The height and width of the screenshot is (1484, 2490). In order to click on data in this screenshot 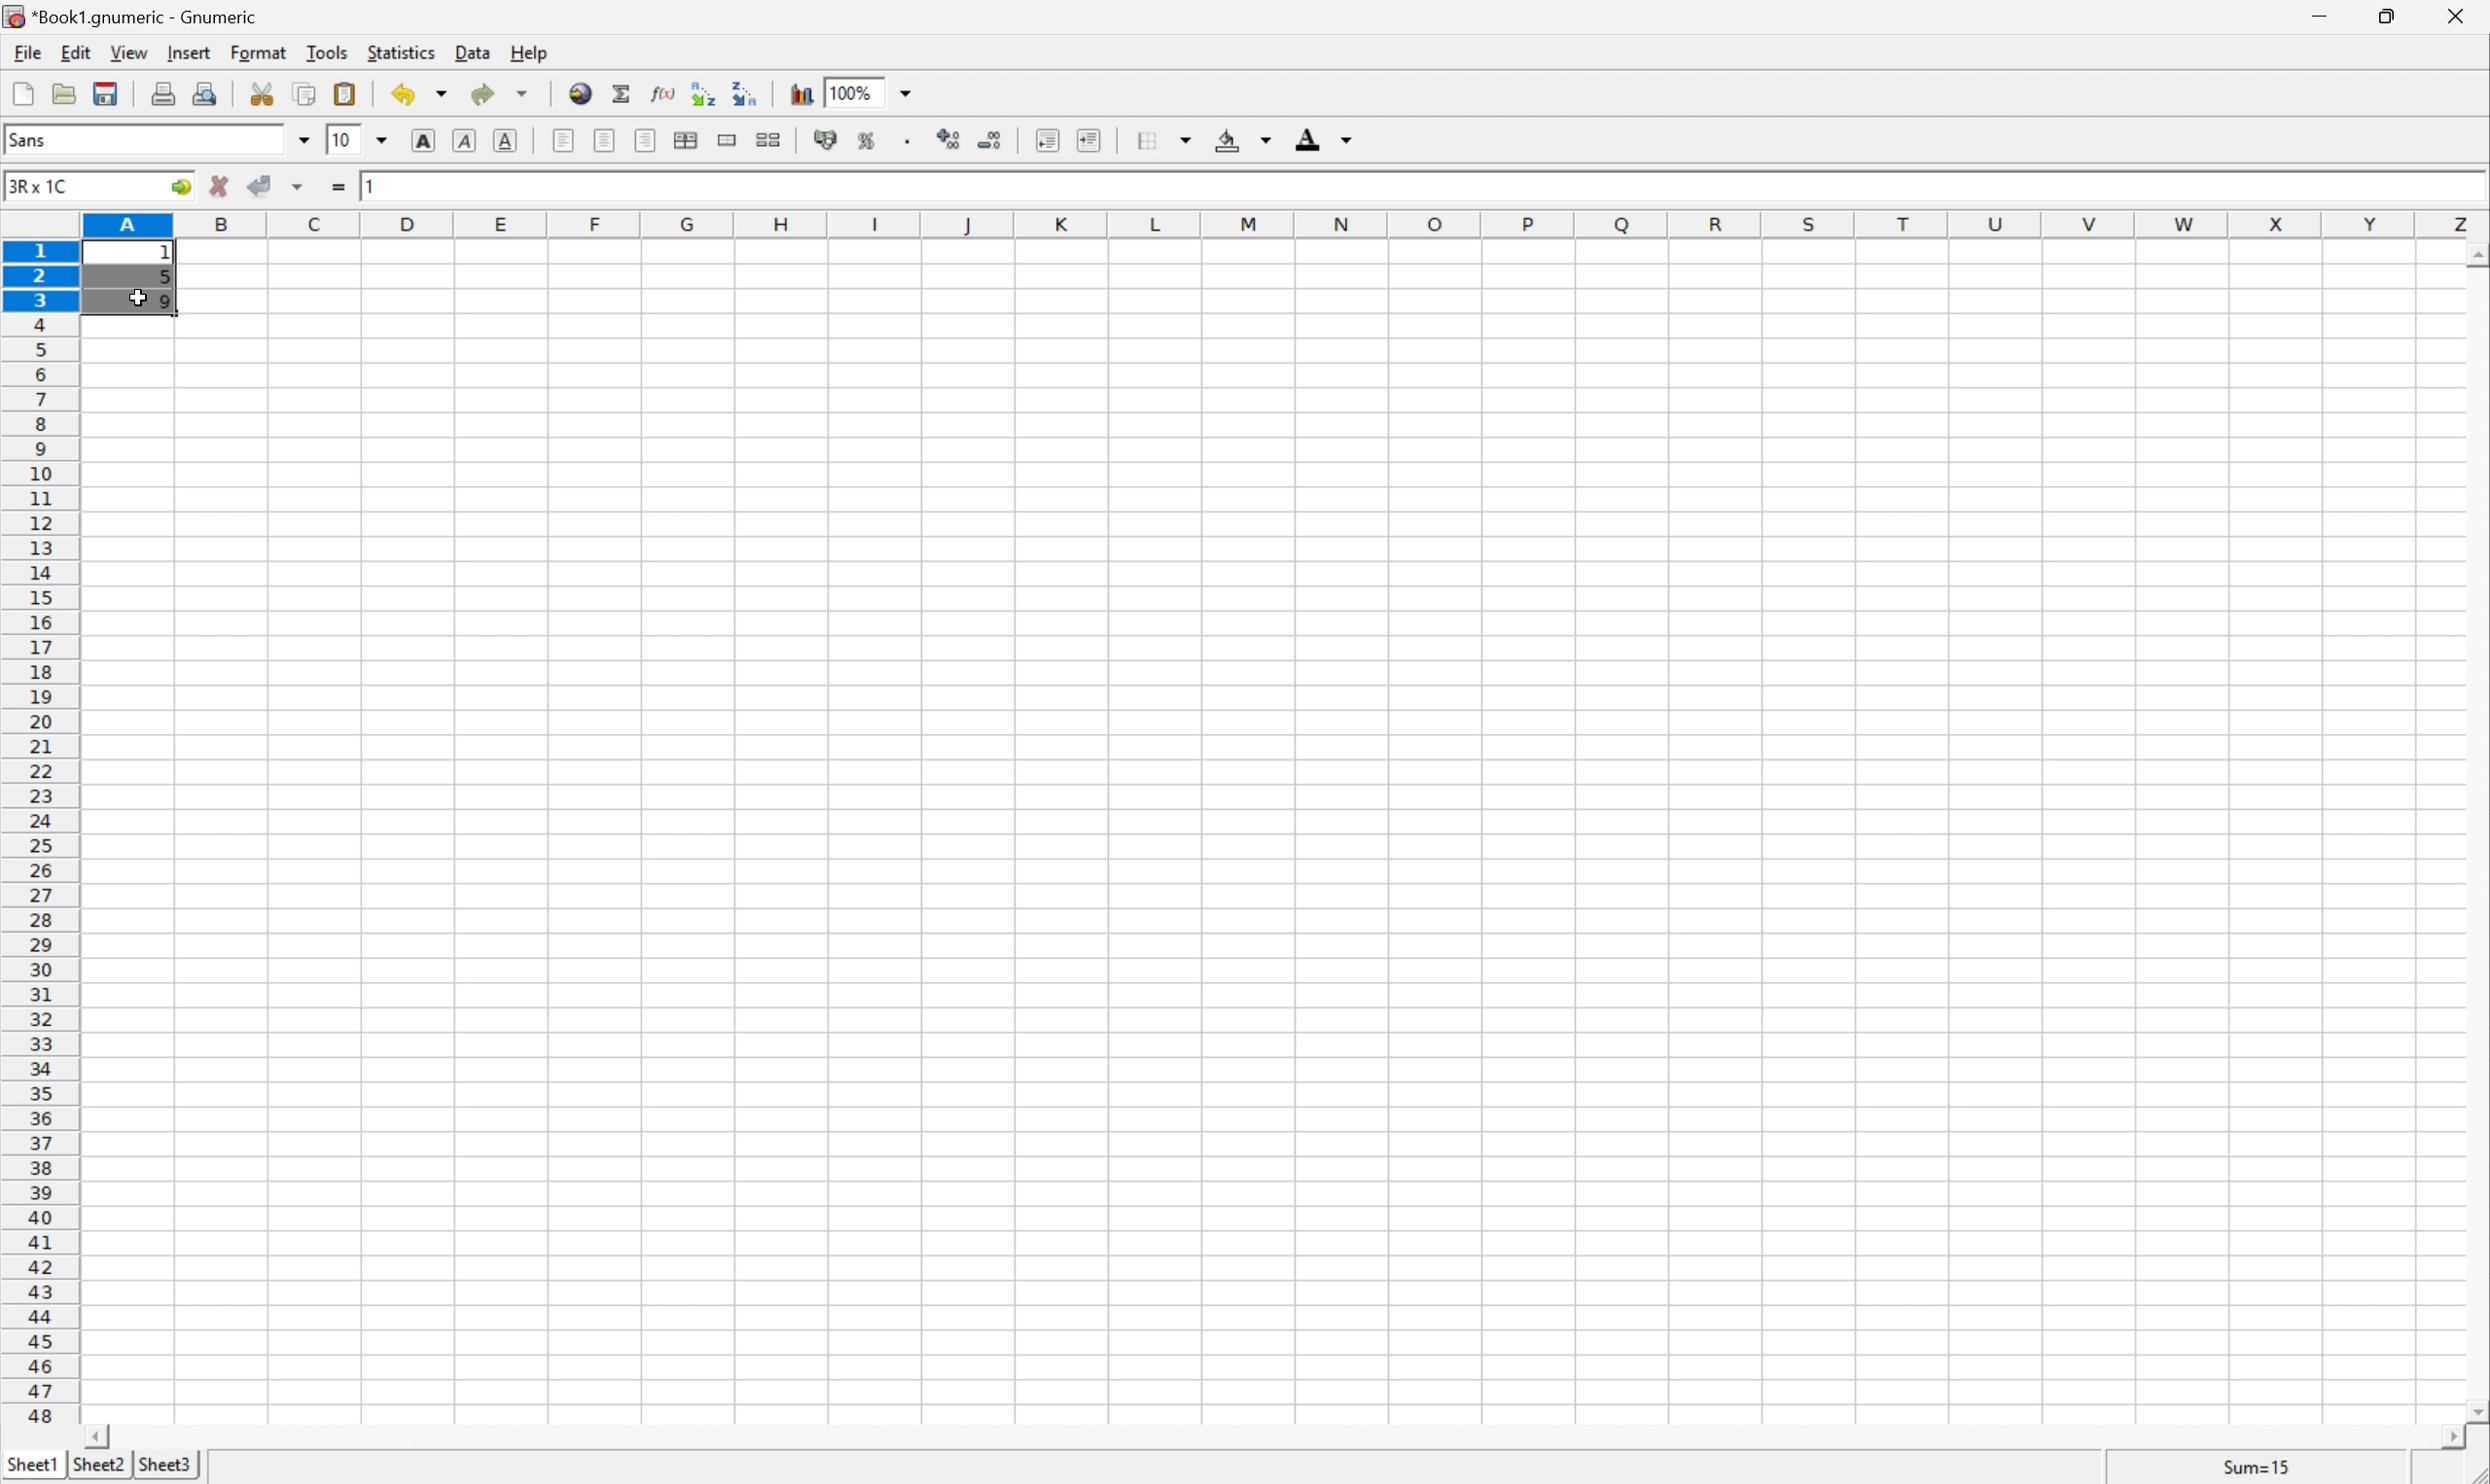, I will do `click(475, 48)`.